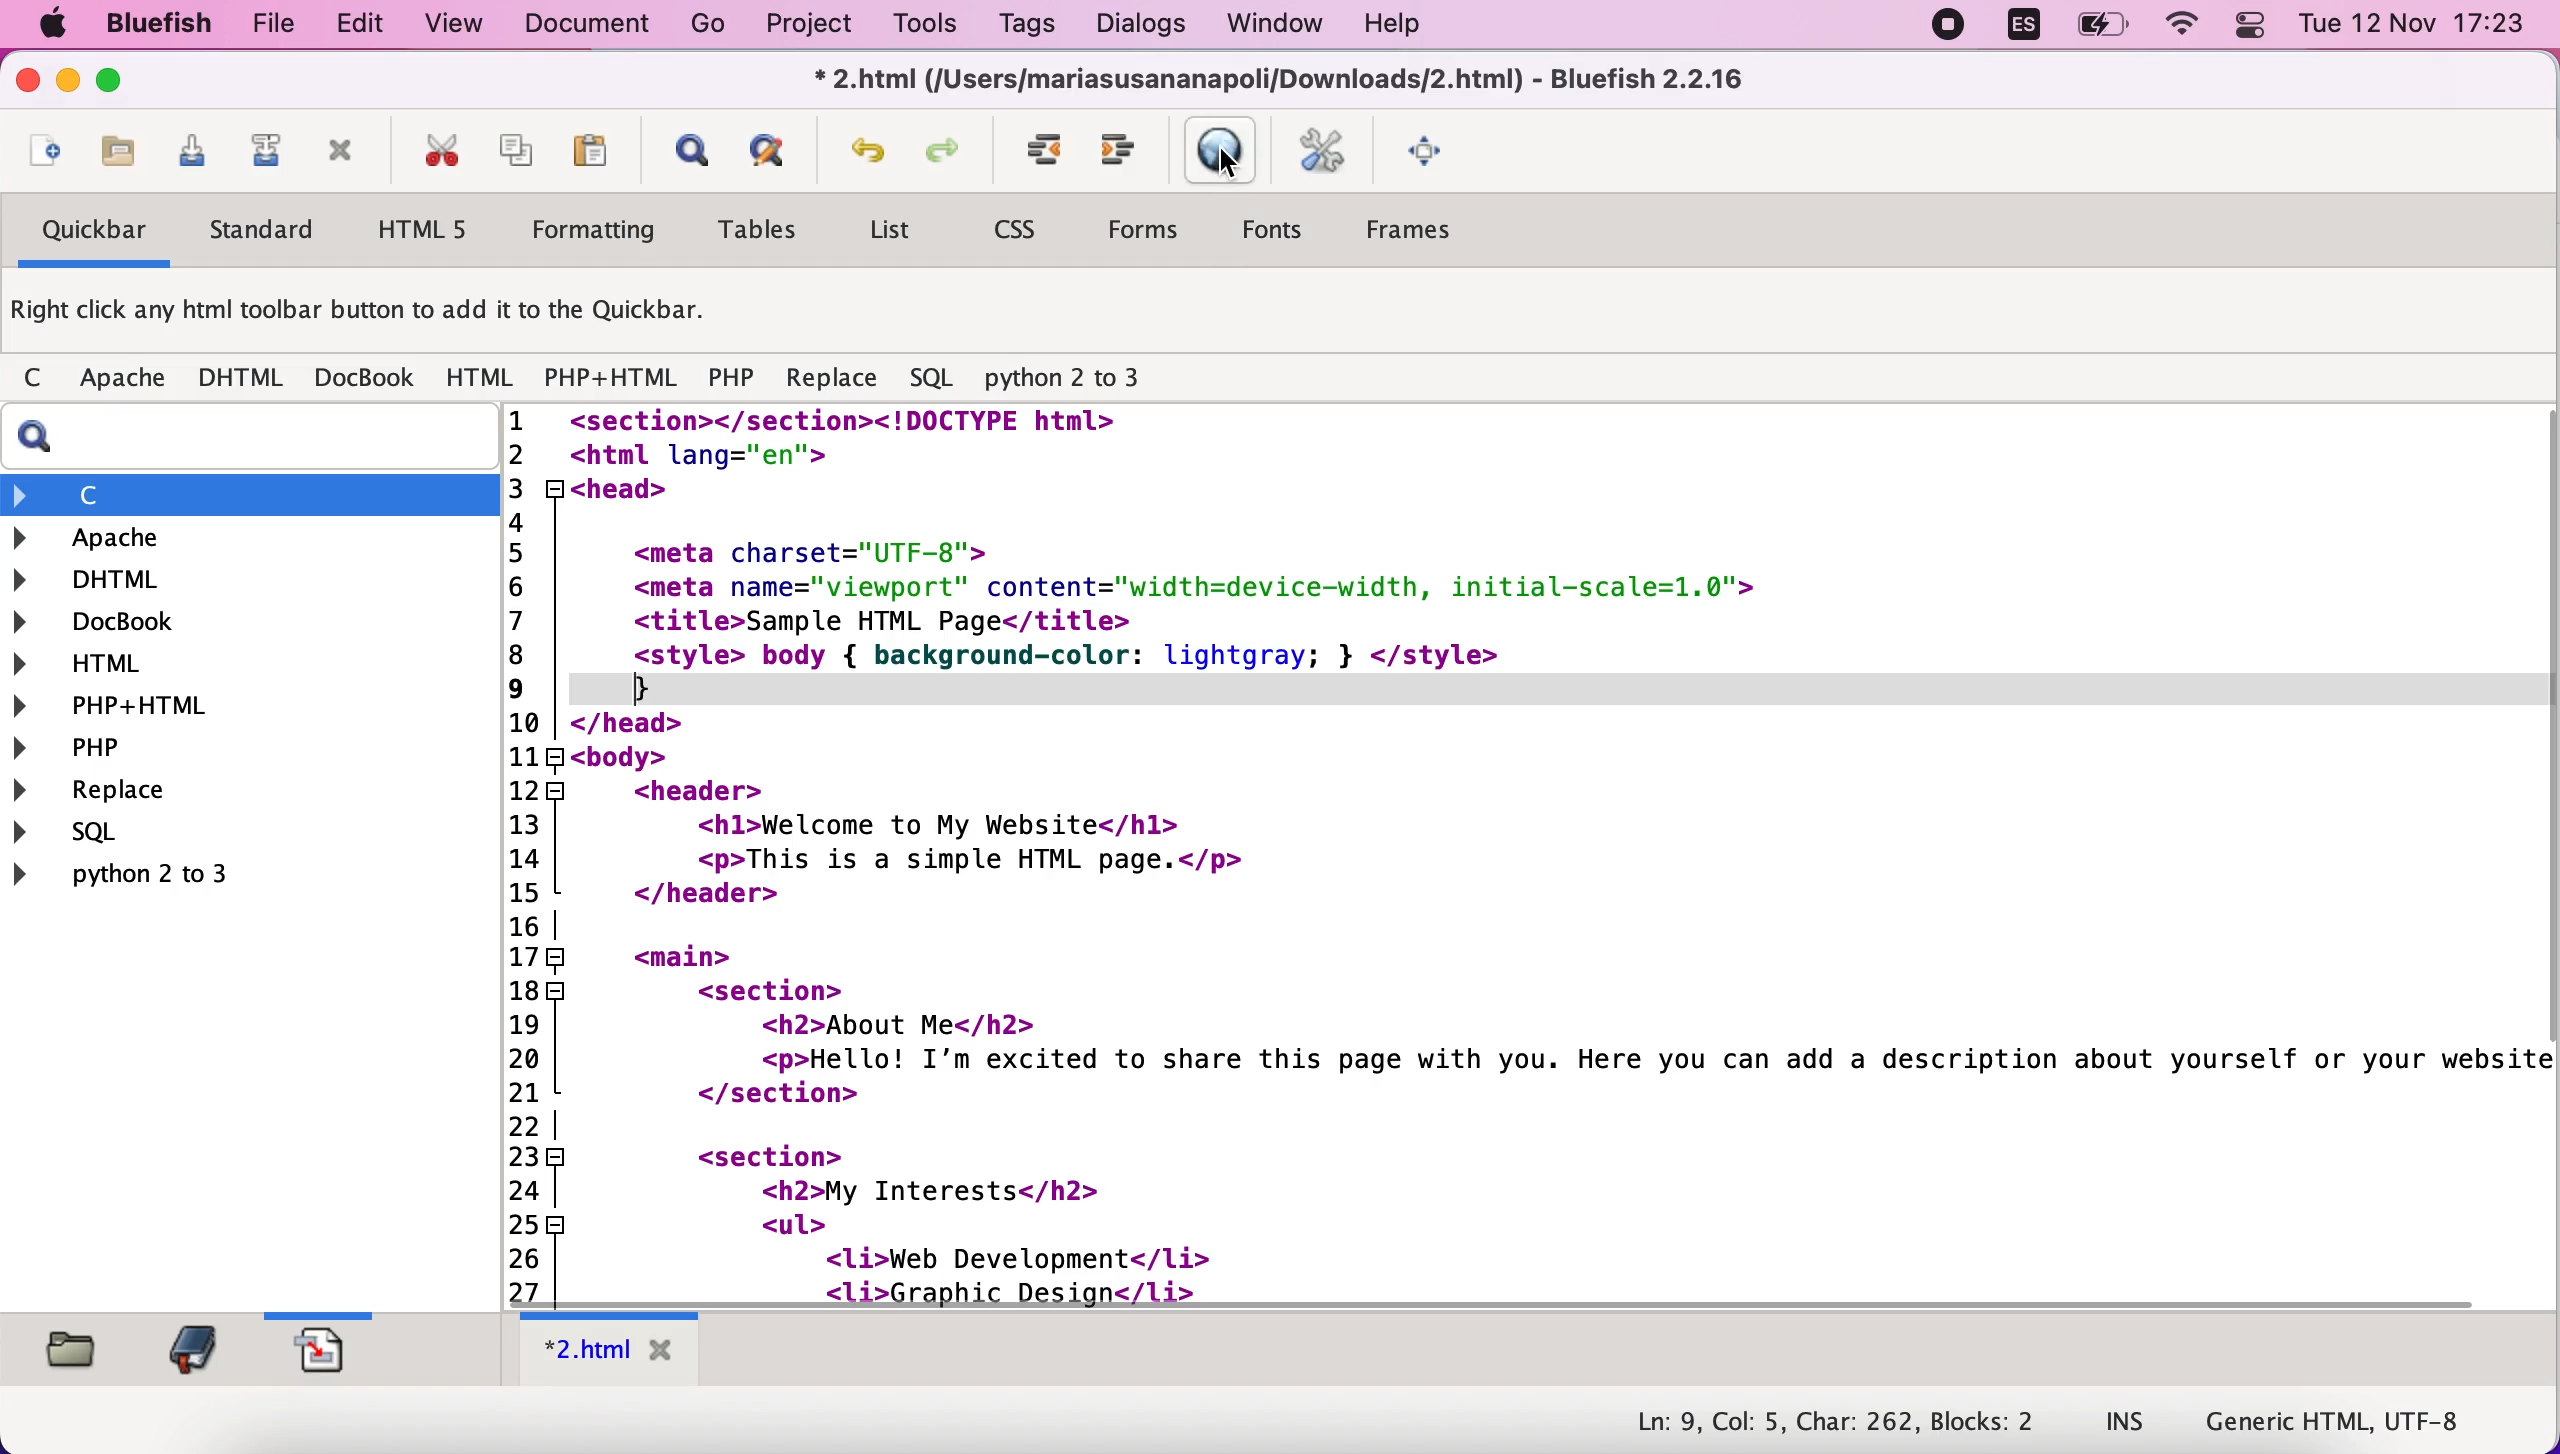 This screenshot has height=1454, width=2560. I want to click on Preview in browser, so click(1224, 145).